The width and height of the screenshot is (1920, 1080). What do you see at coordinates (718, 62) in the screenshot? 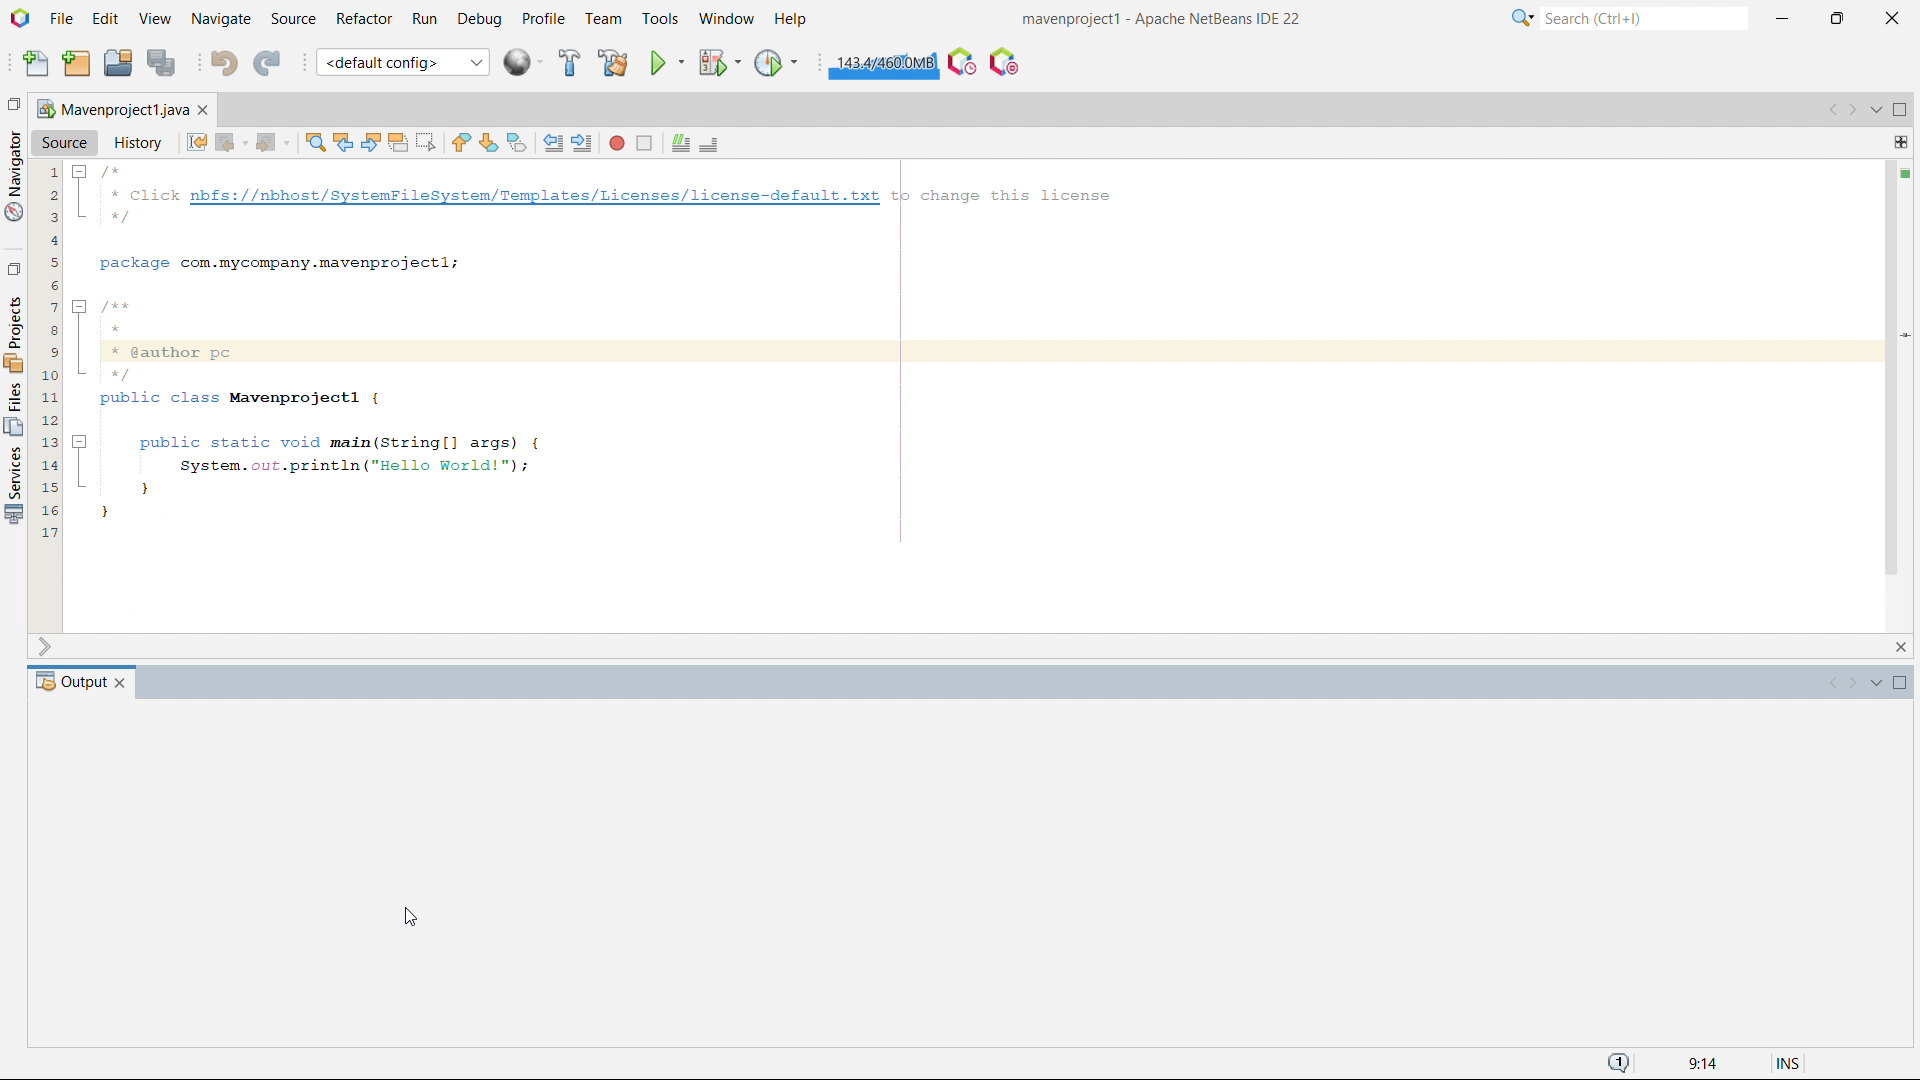
I see `debug project` at bounding box center [718, 62].